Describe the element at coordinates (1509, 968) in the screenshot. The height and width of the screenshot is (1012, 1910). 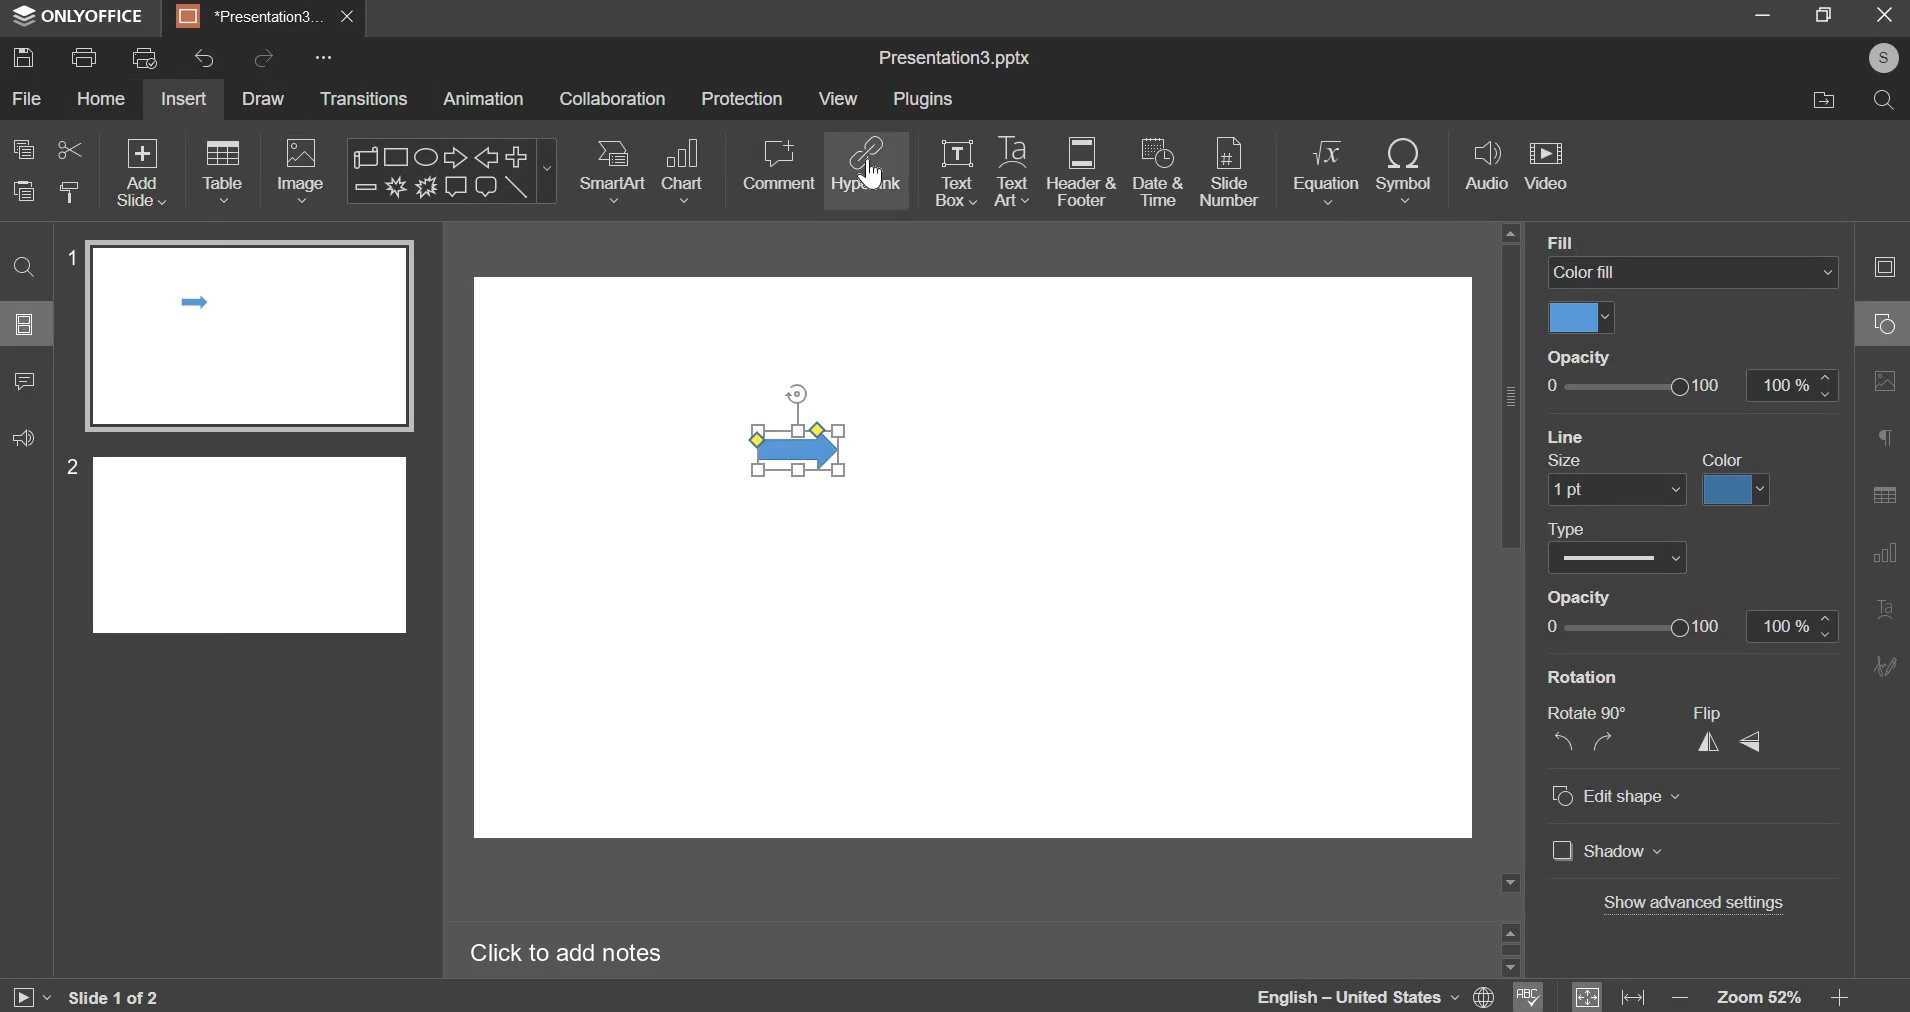
I see `scroll down` at that location.